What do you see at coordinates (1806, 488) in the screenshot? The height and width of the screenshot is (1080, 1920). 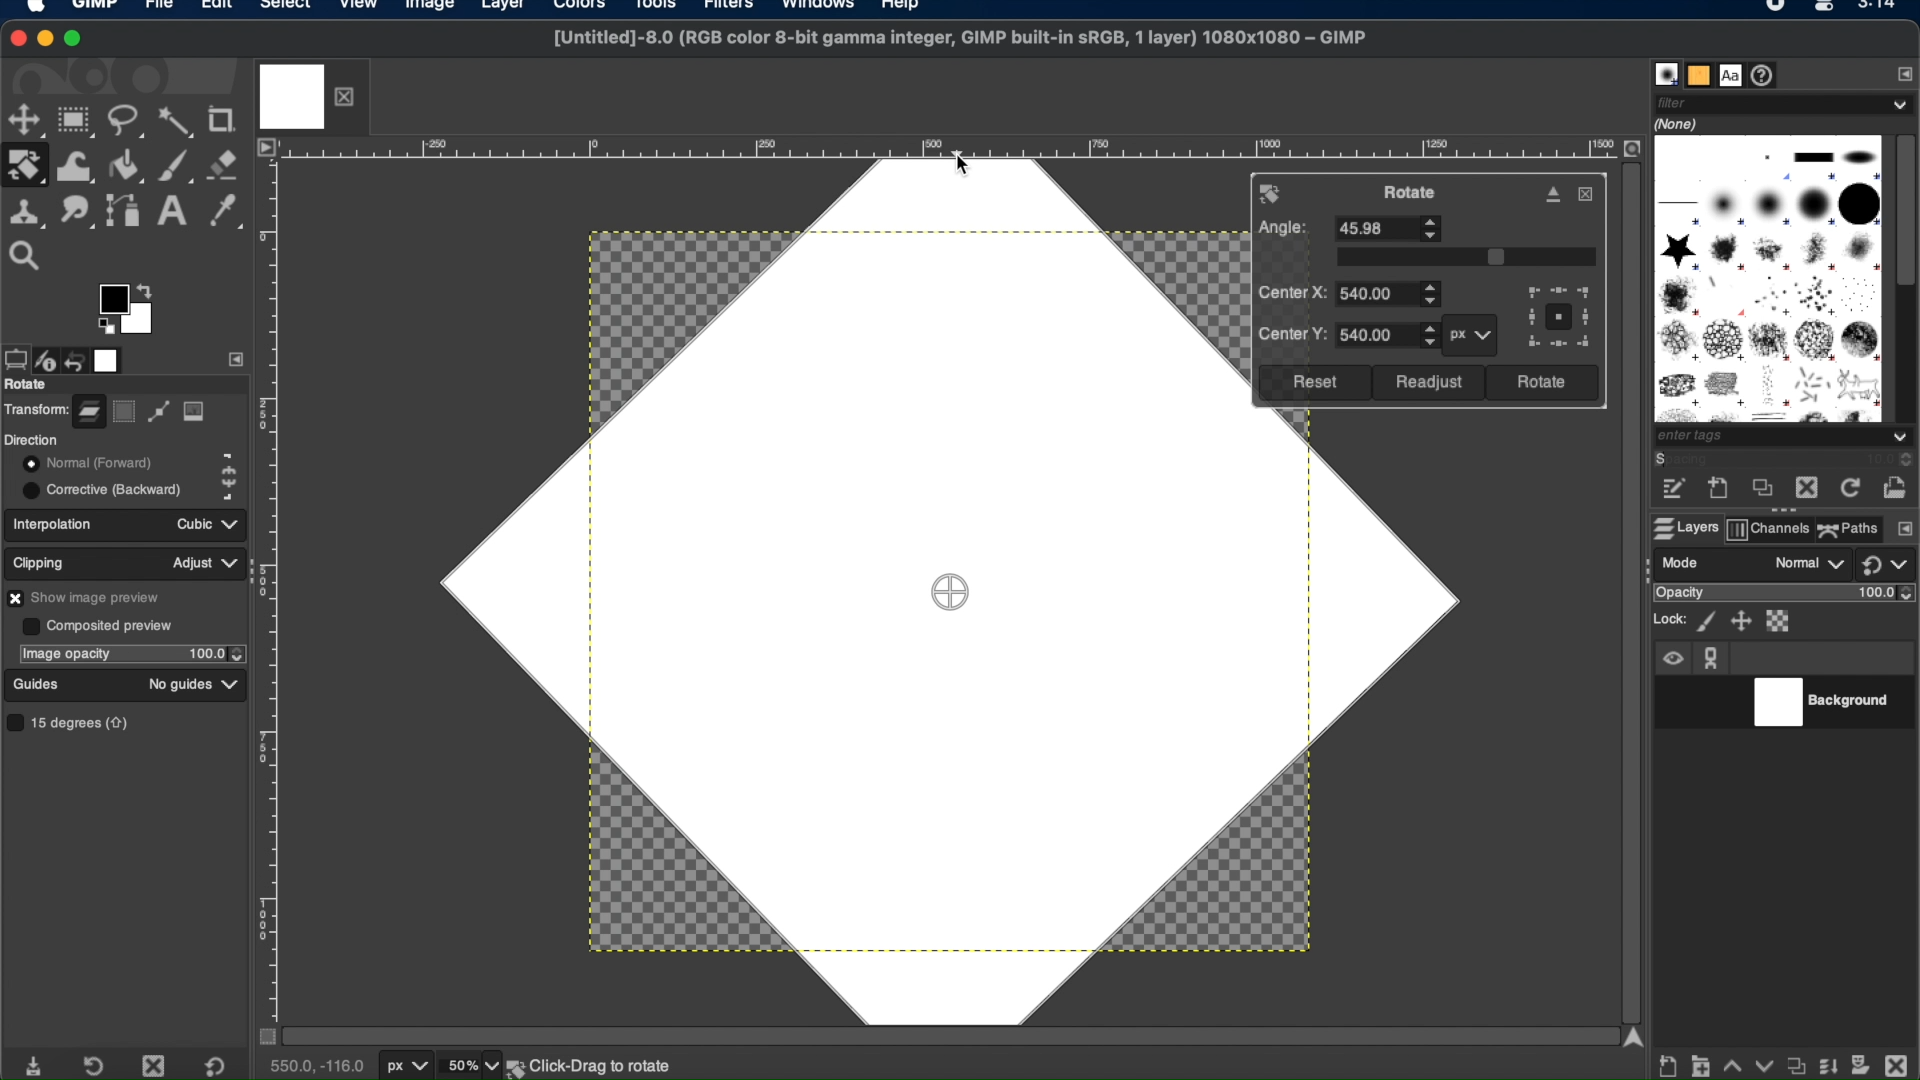 I see `delete this brush` at bounding box center [1806, 488].